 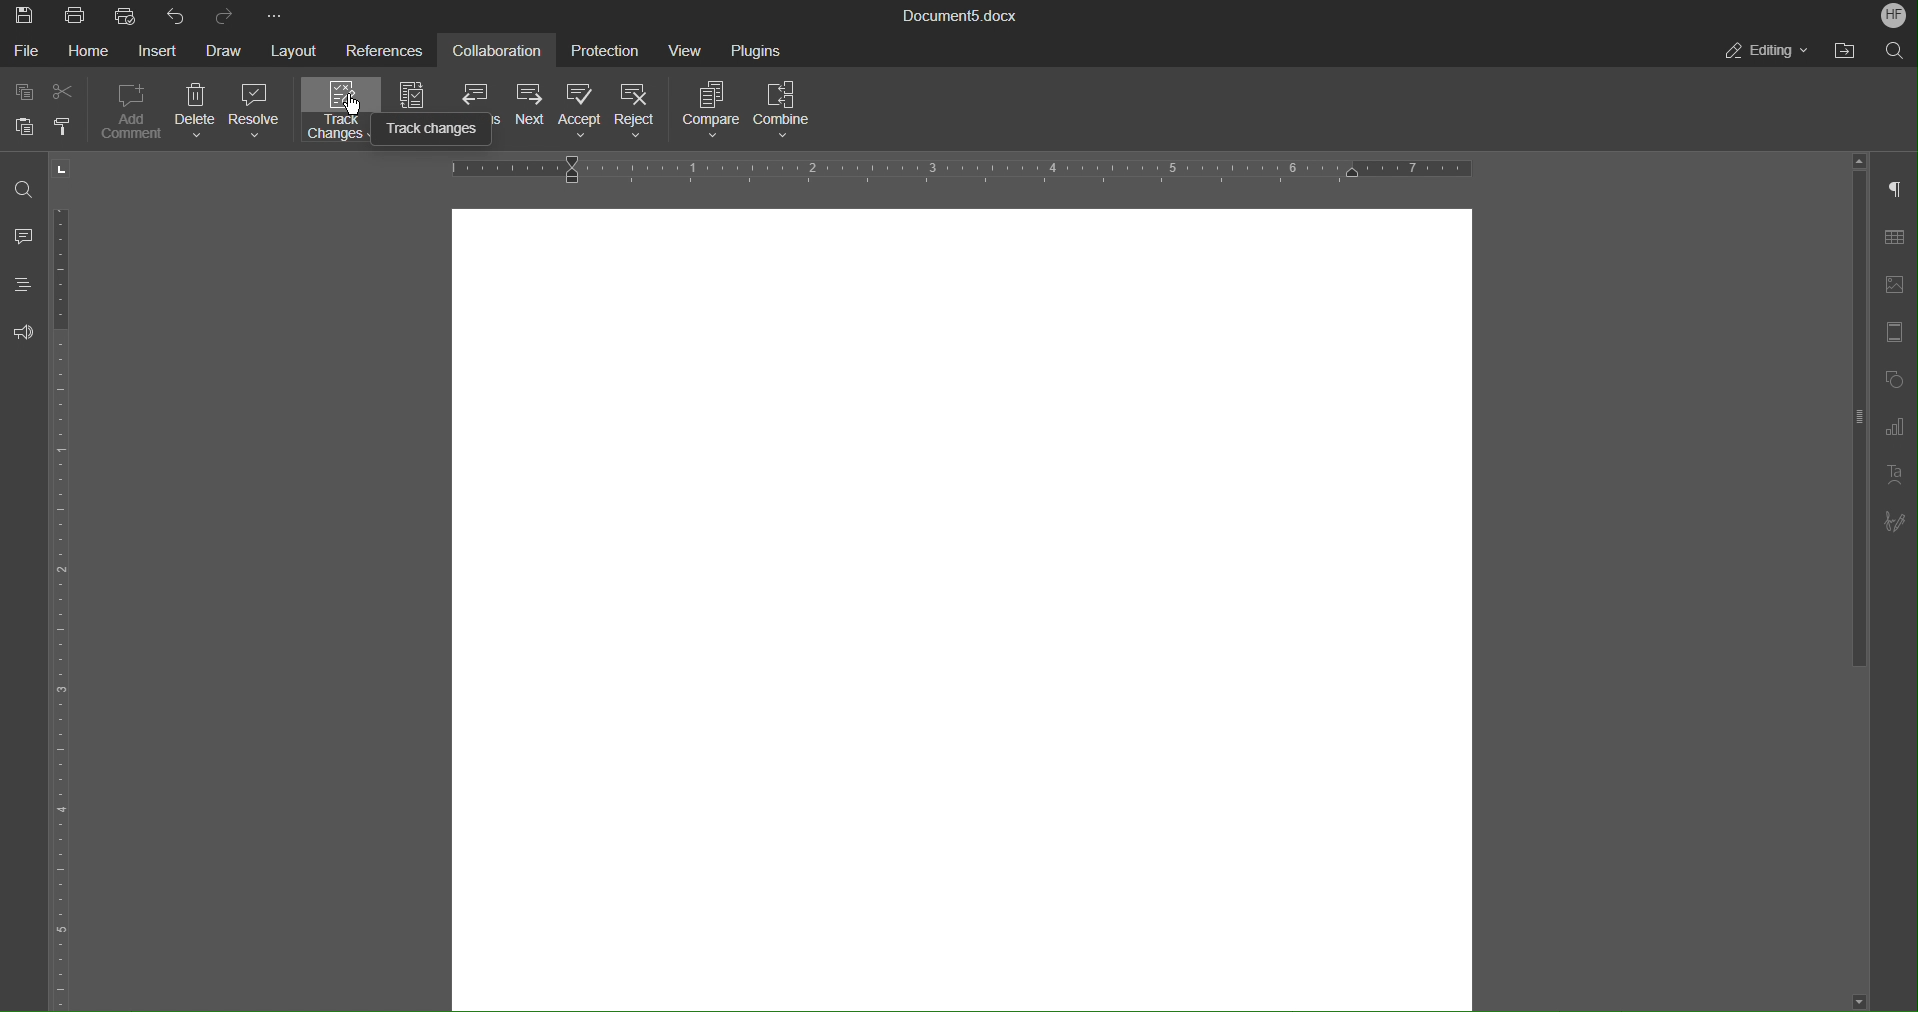 I want to click on Paragraph Settings, so click(x=1893, y=190).